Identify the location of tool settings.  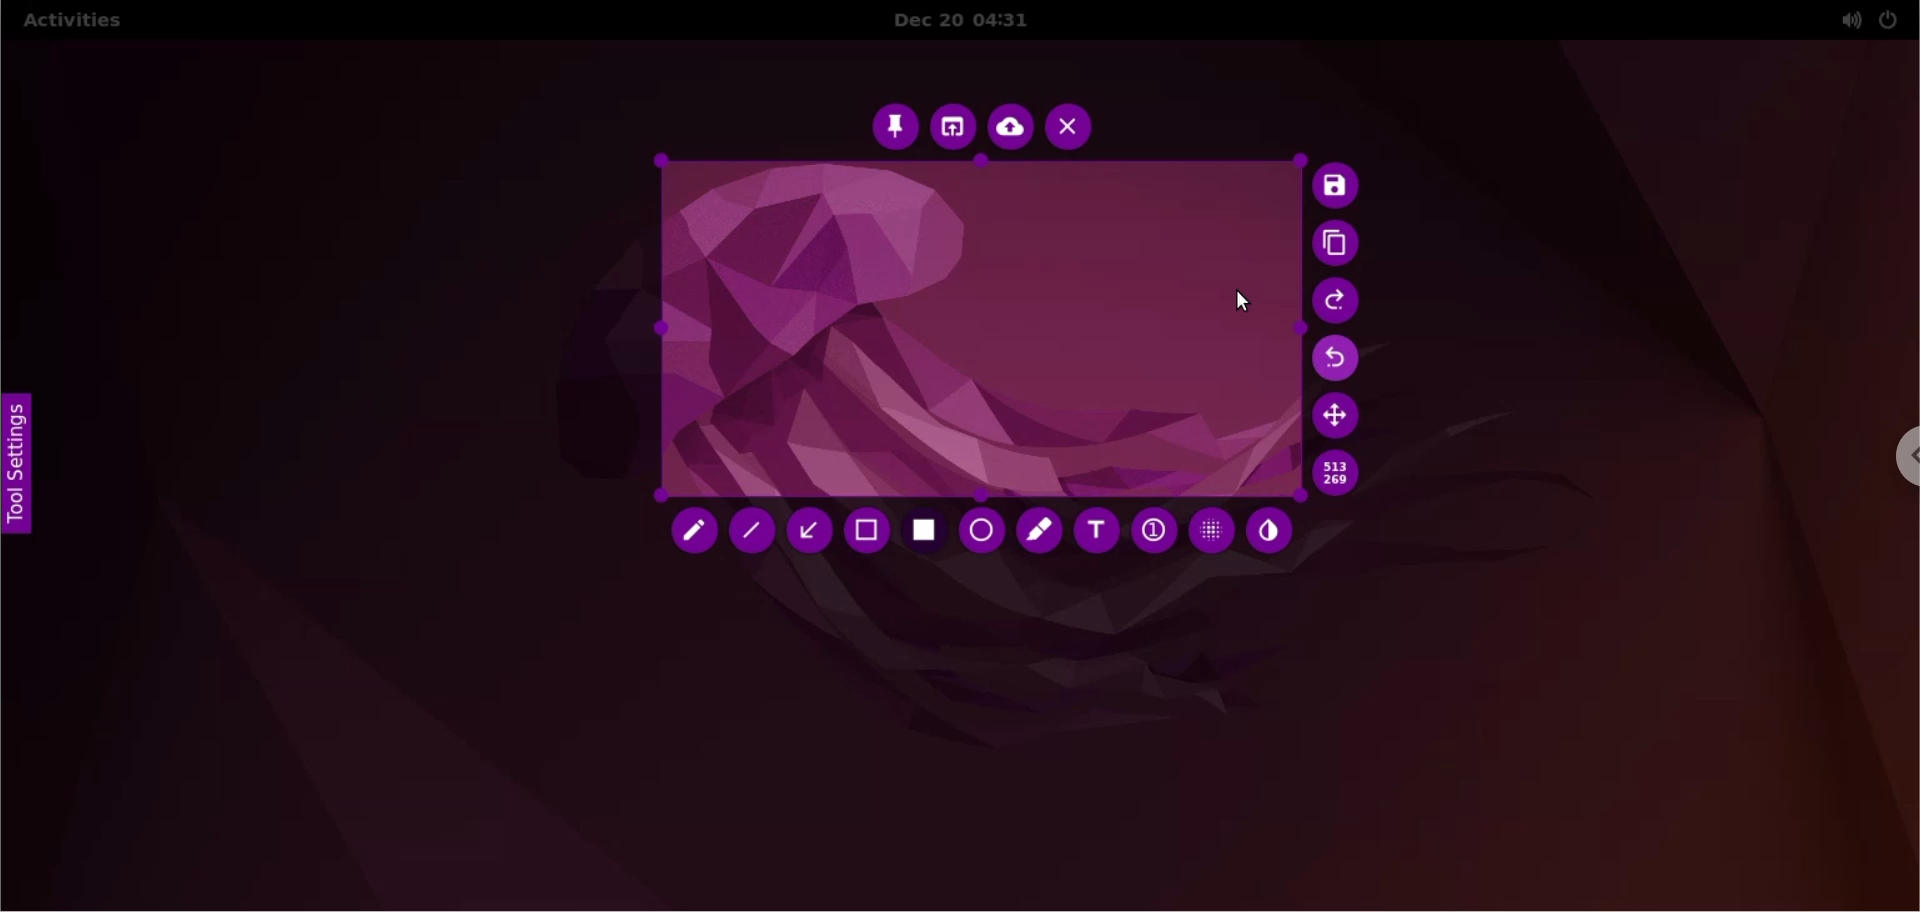
(20, 472).